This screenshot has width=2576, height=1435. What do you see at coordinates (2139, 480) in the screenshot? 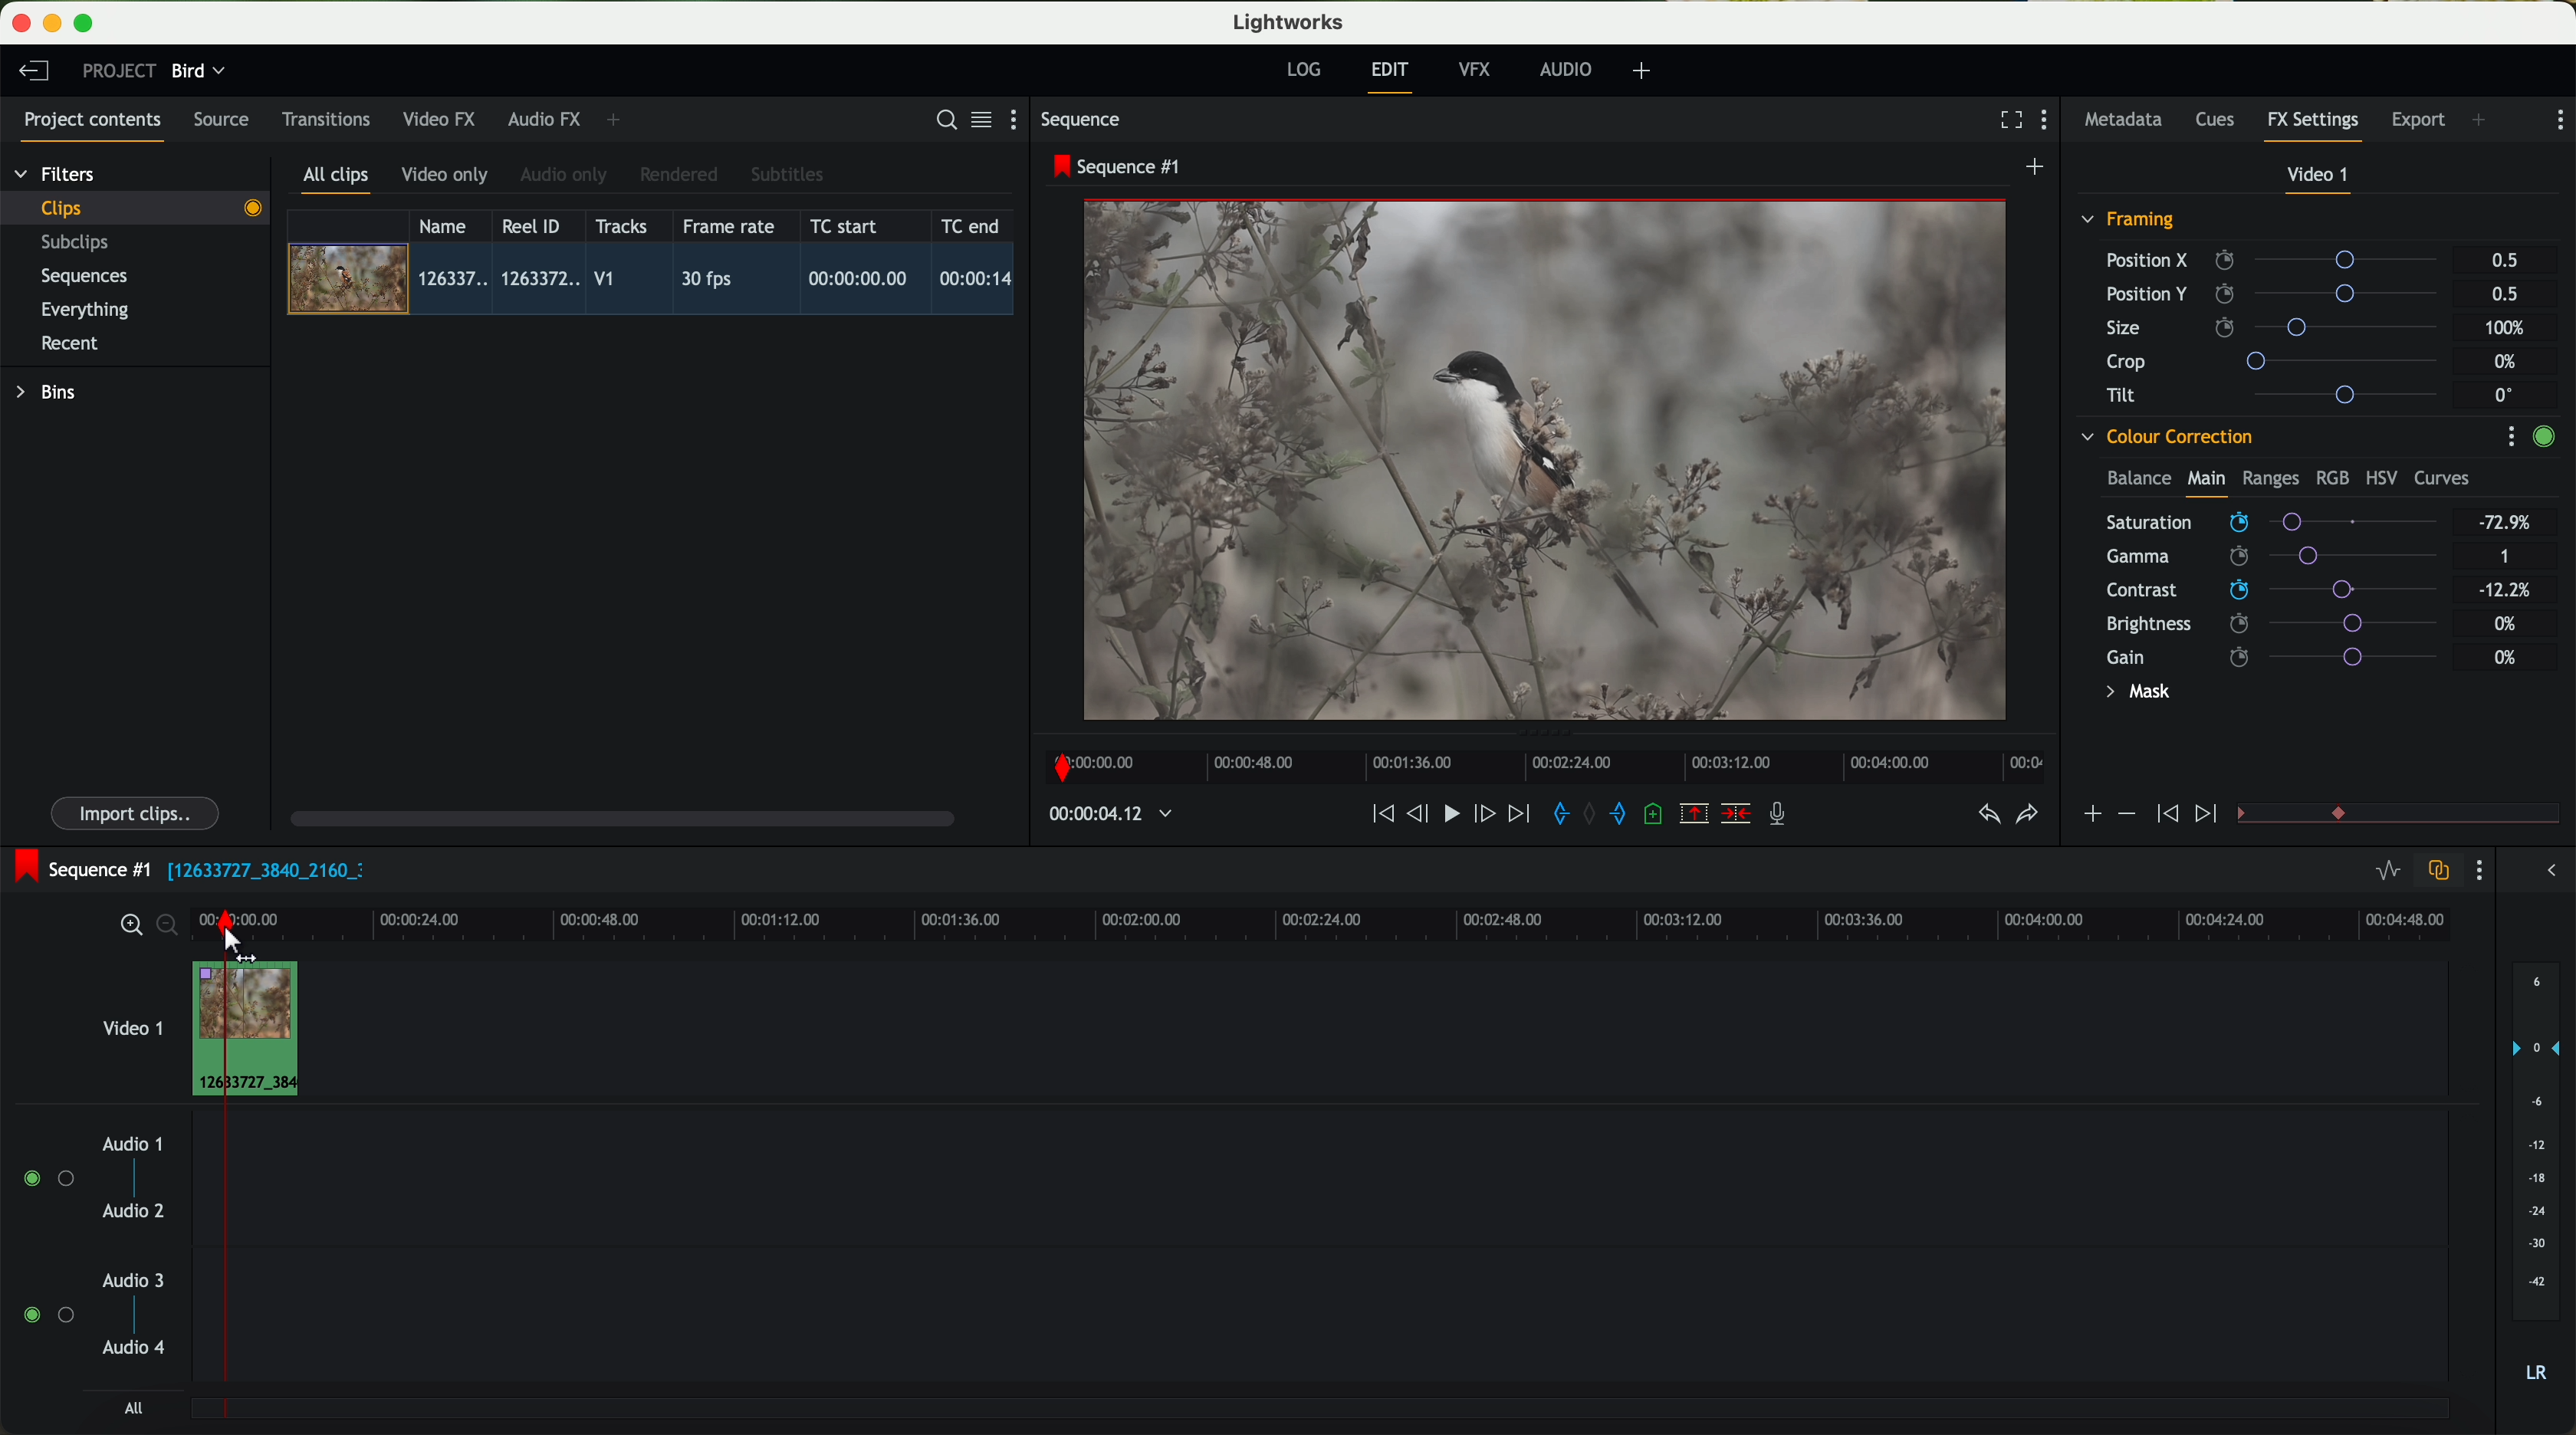
I see `balance` at bounding box center [2139, 480].